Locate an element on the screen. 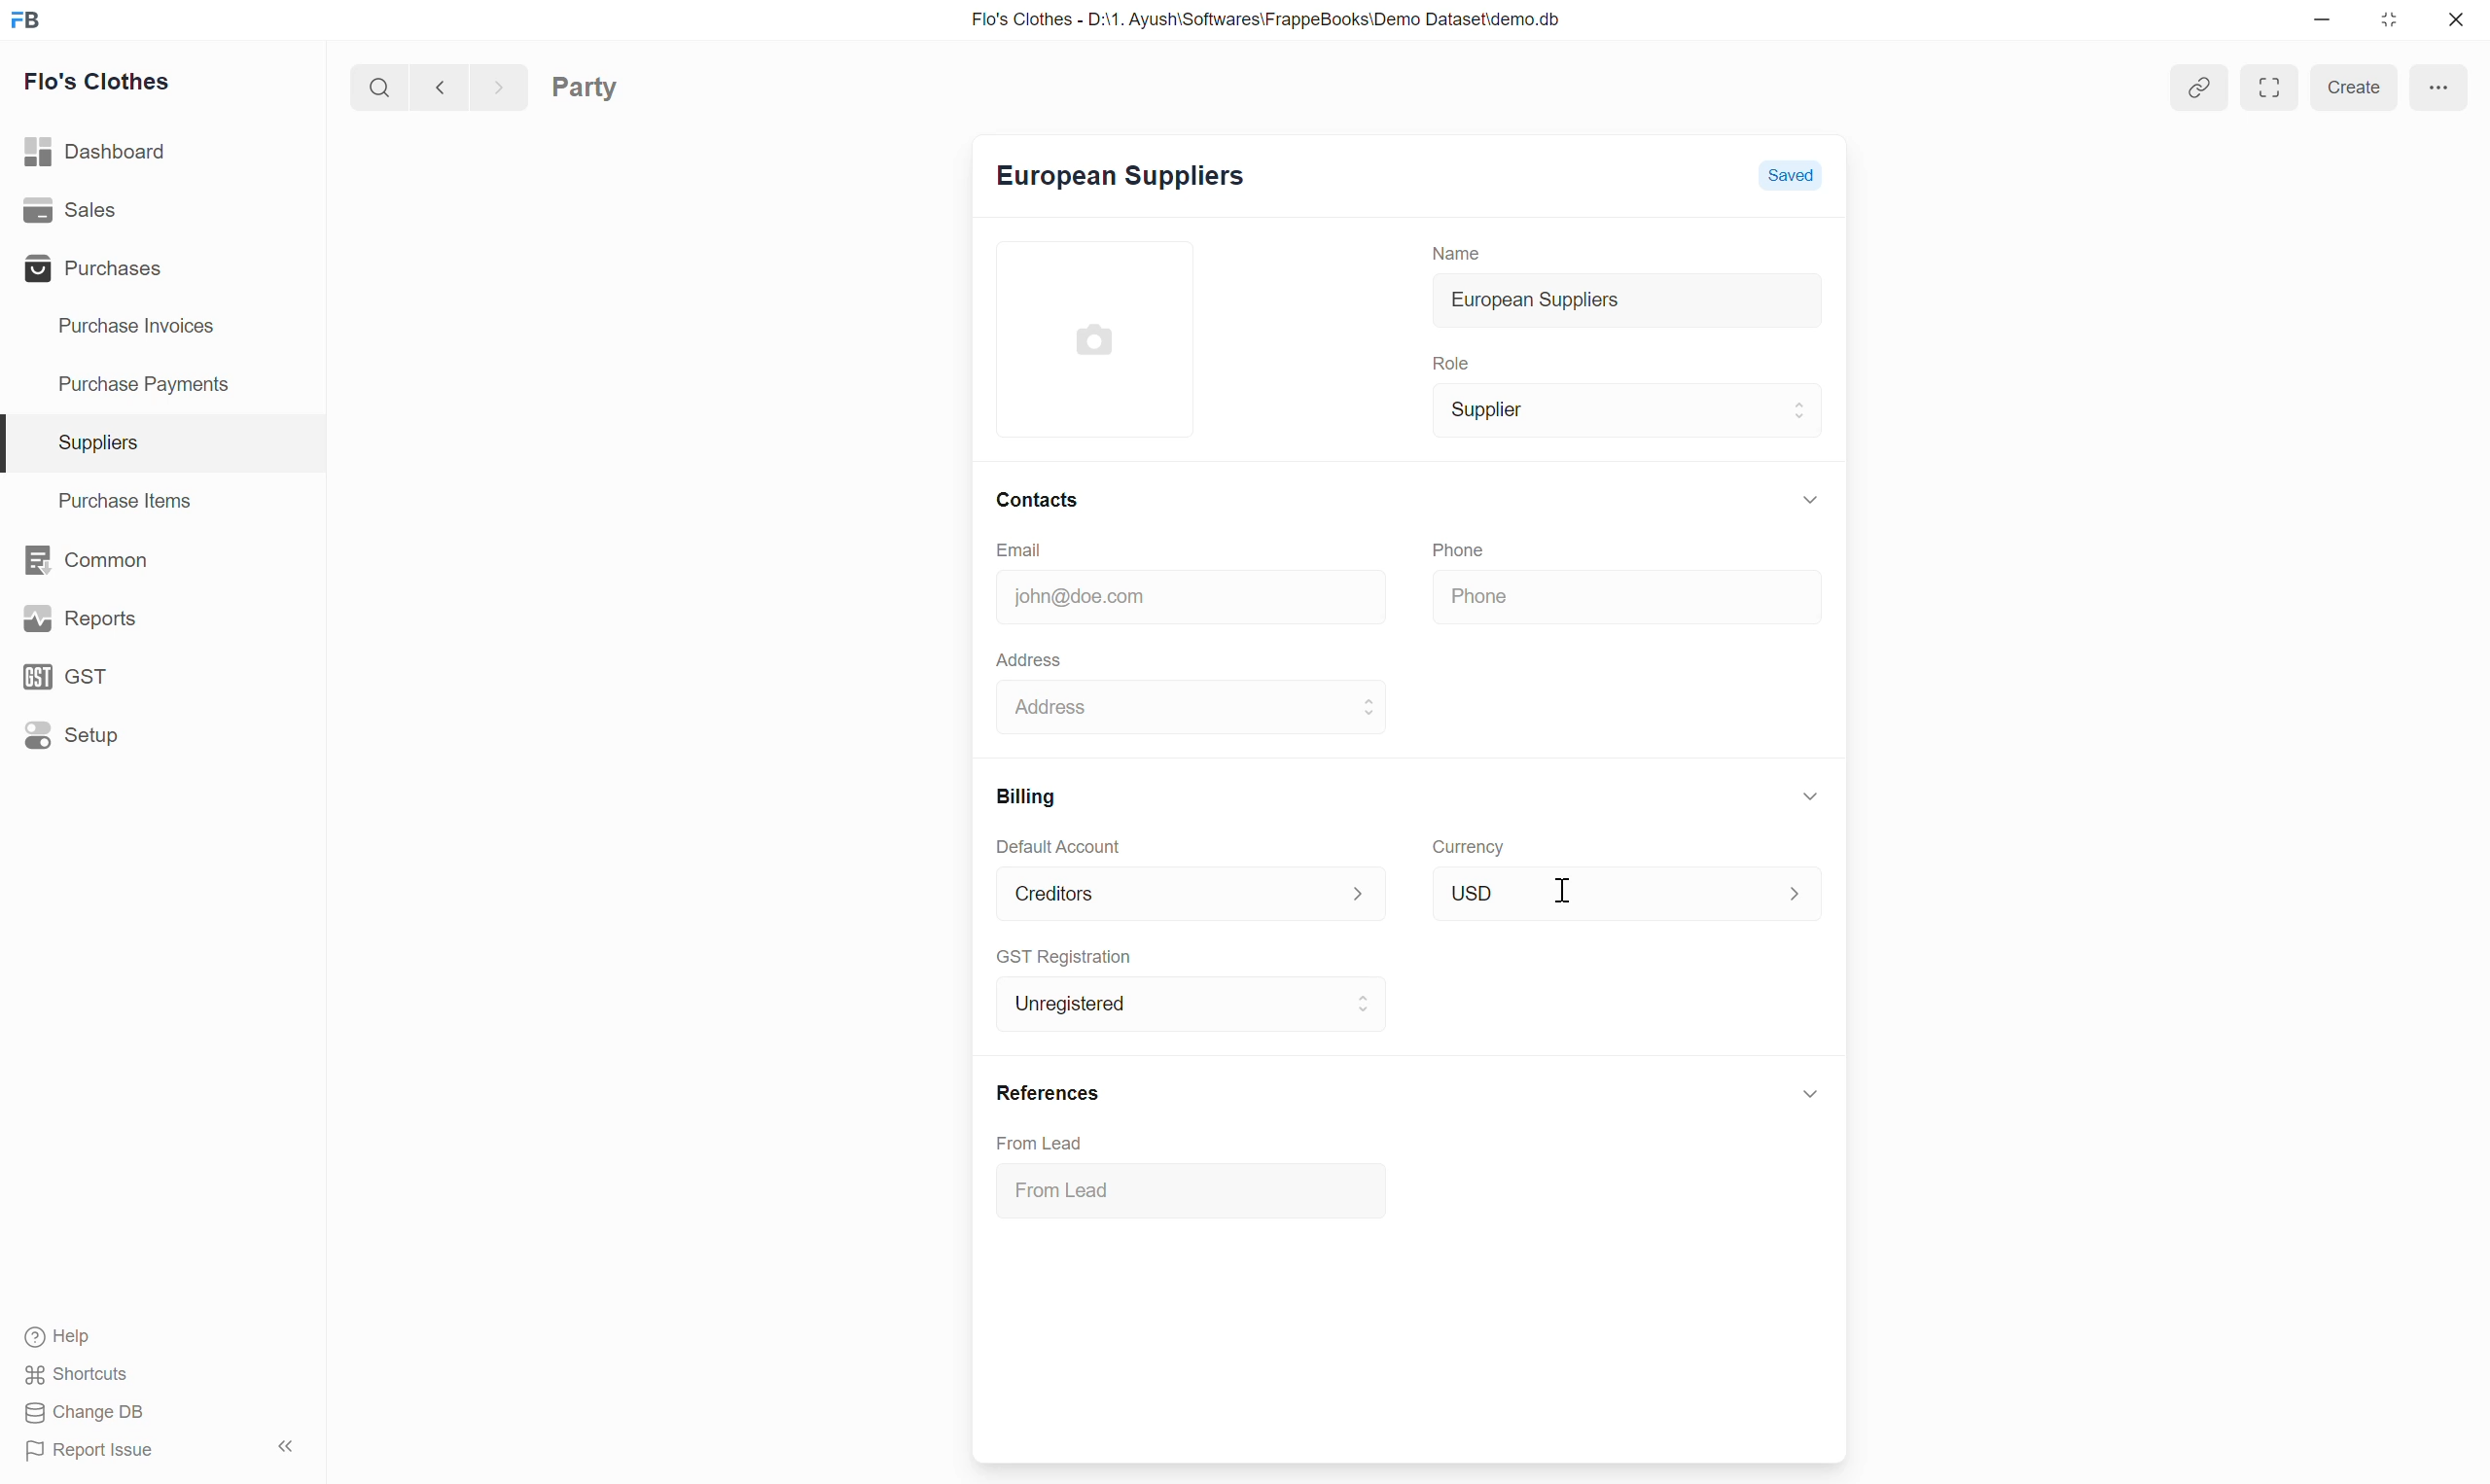 This screenshot has height=1484, width=2490. Dashboard is located at coordinates (97, 144).